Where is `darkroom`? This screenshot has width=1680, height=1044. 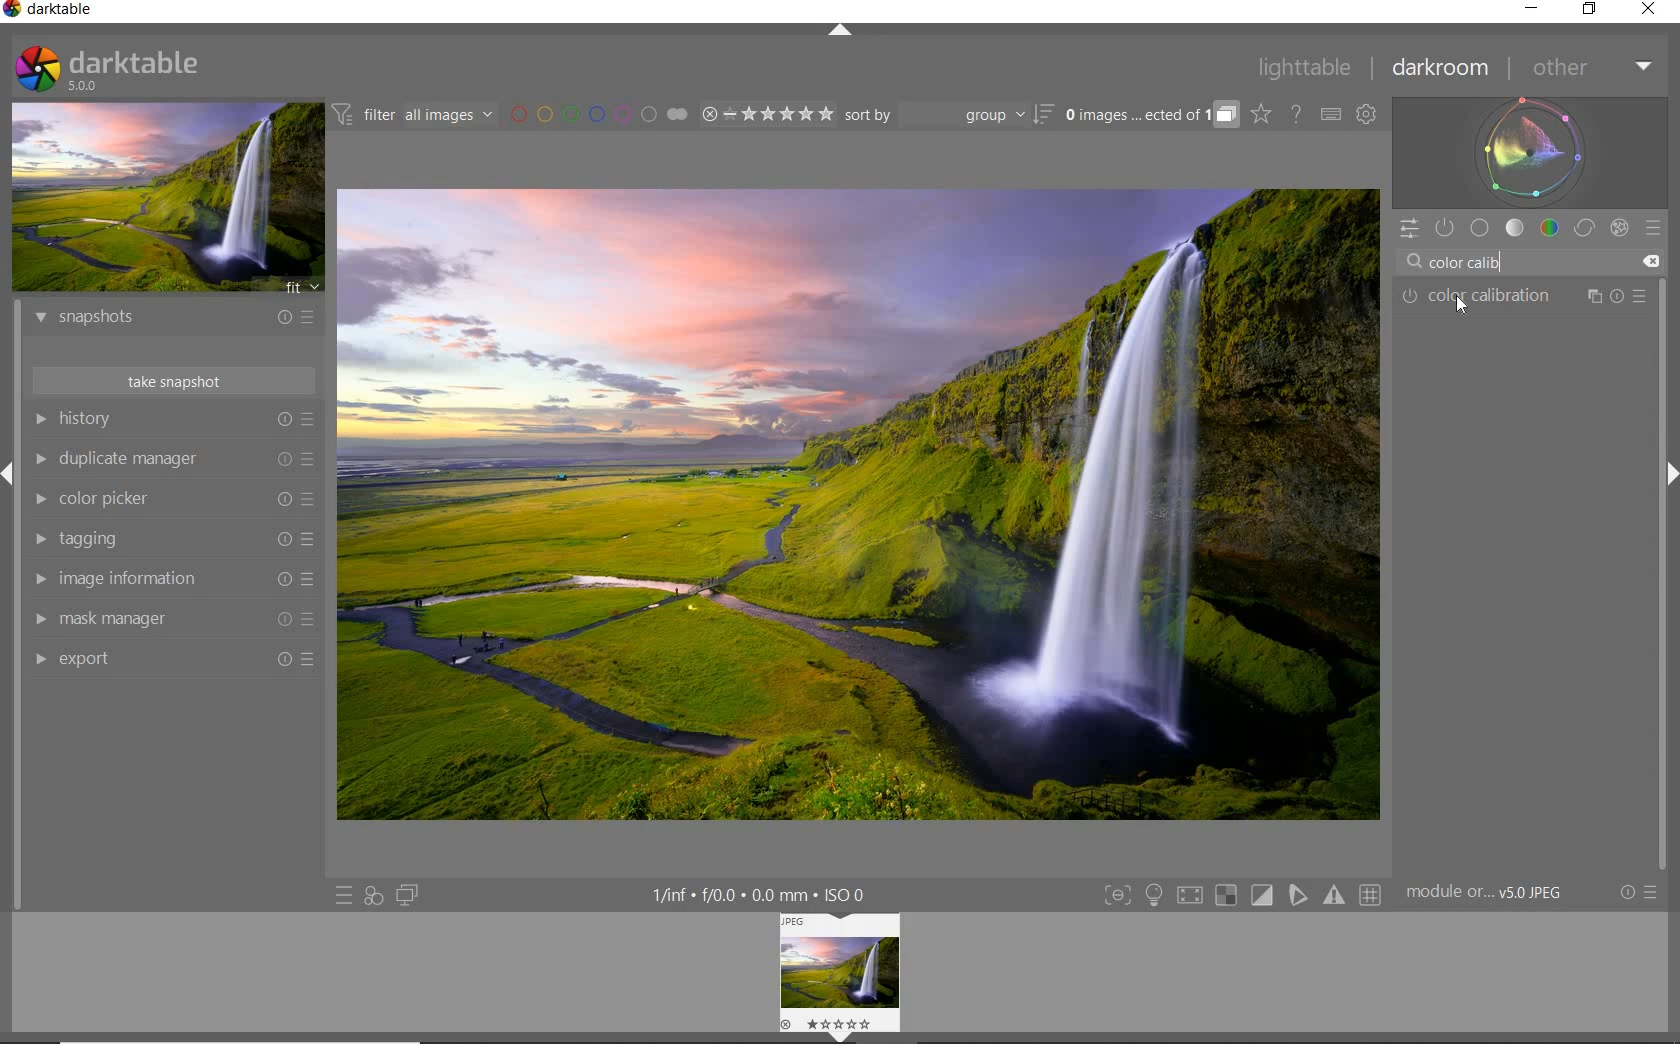 darkroom is located at coordinates (1441, 69).